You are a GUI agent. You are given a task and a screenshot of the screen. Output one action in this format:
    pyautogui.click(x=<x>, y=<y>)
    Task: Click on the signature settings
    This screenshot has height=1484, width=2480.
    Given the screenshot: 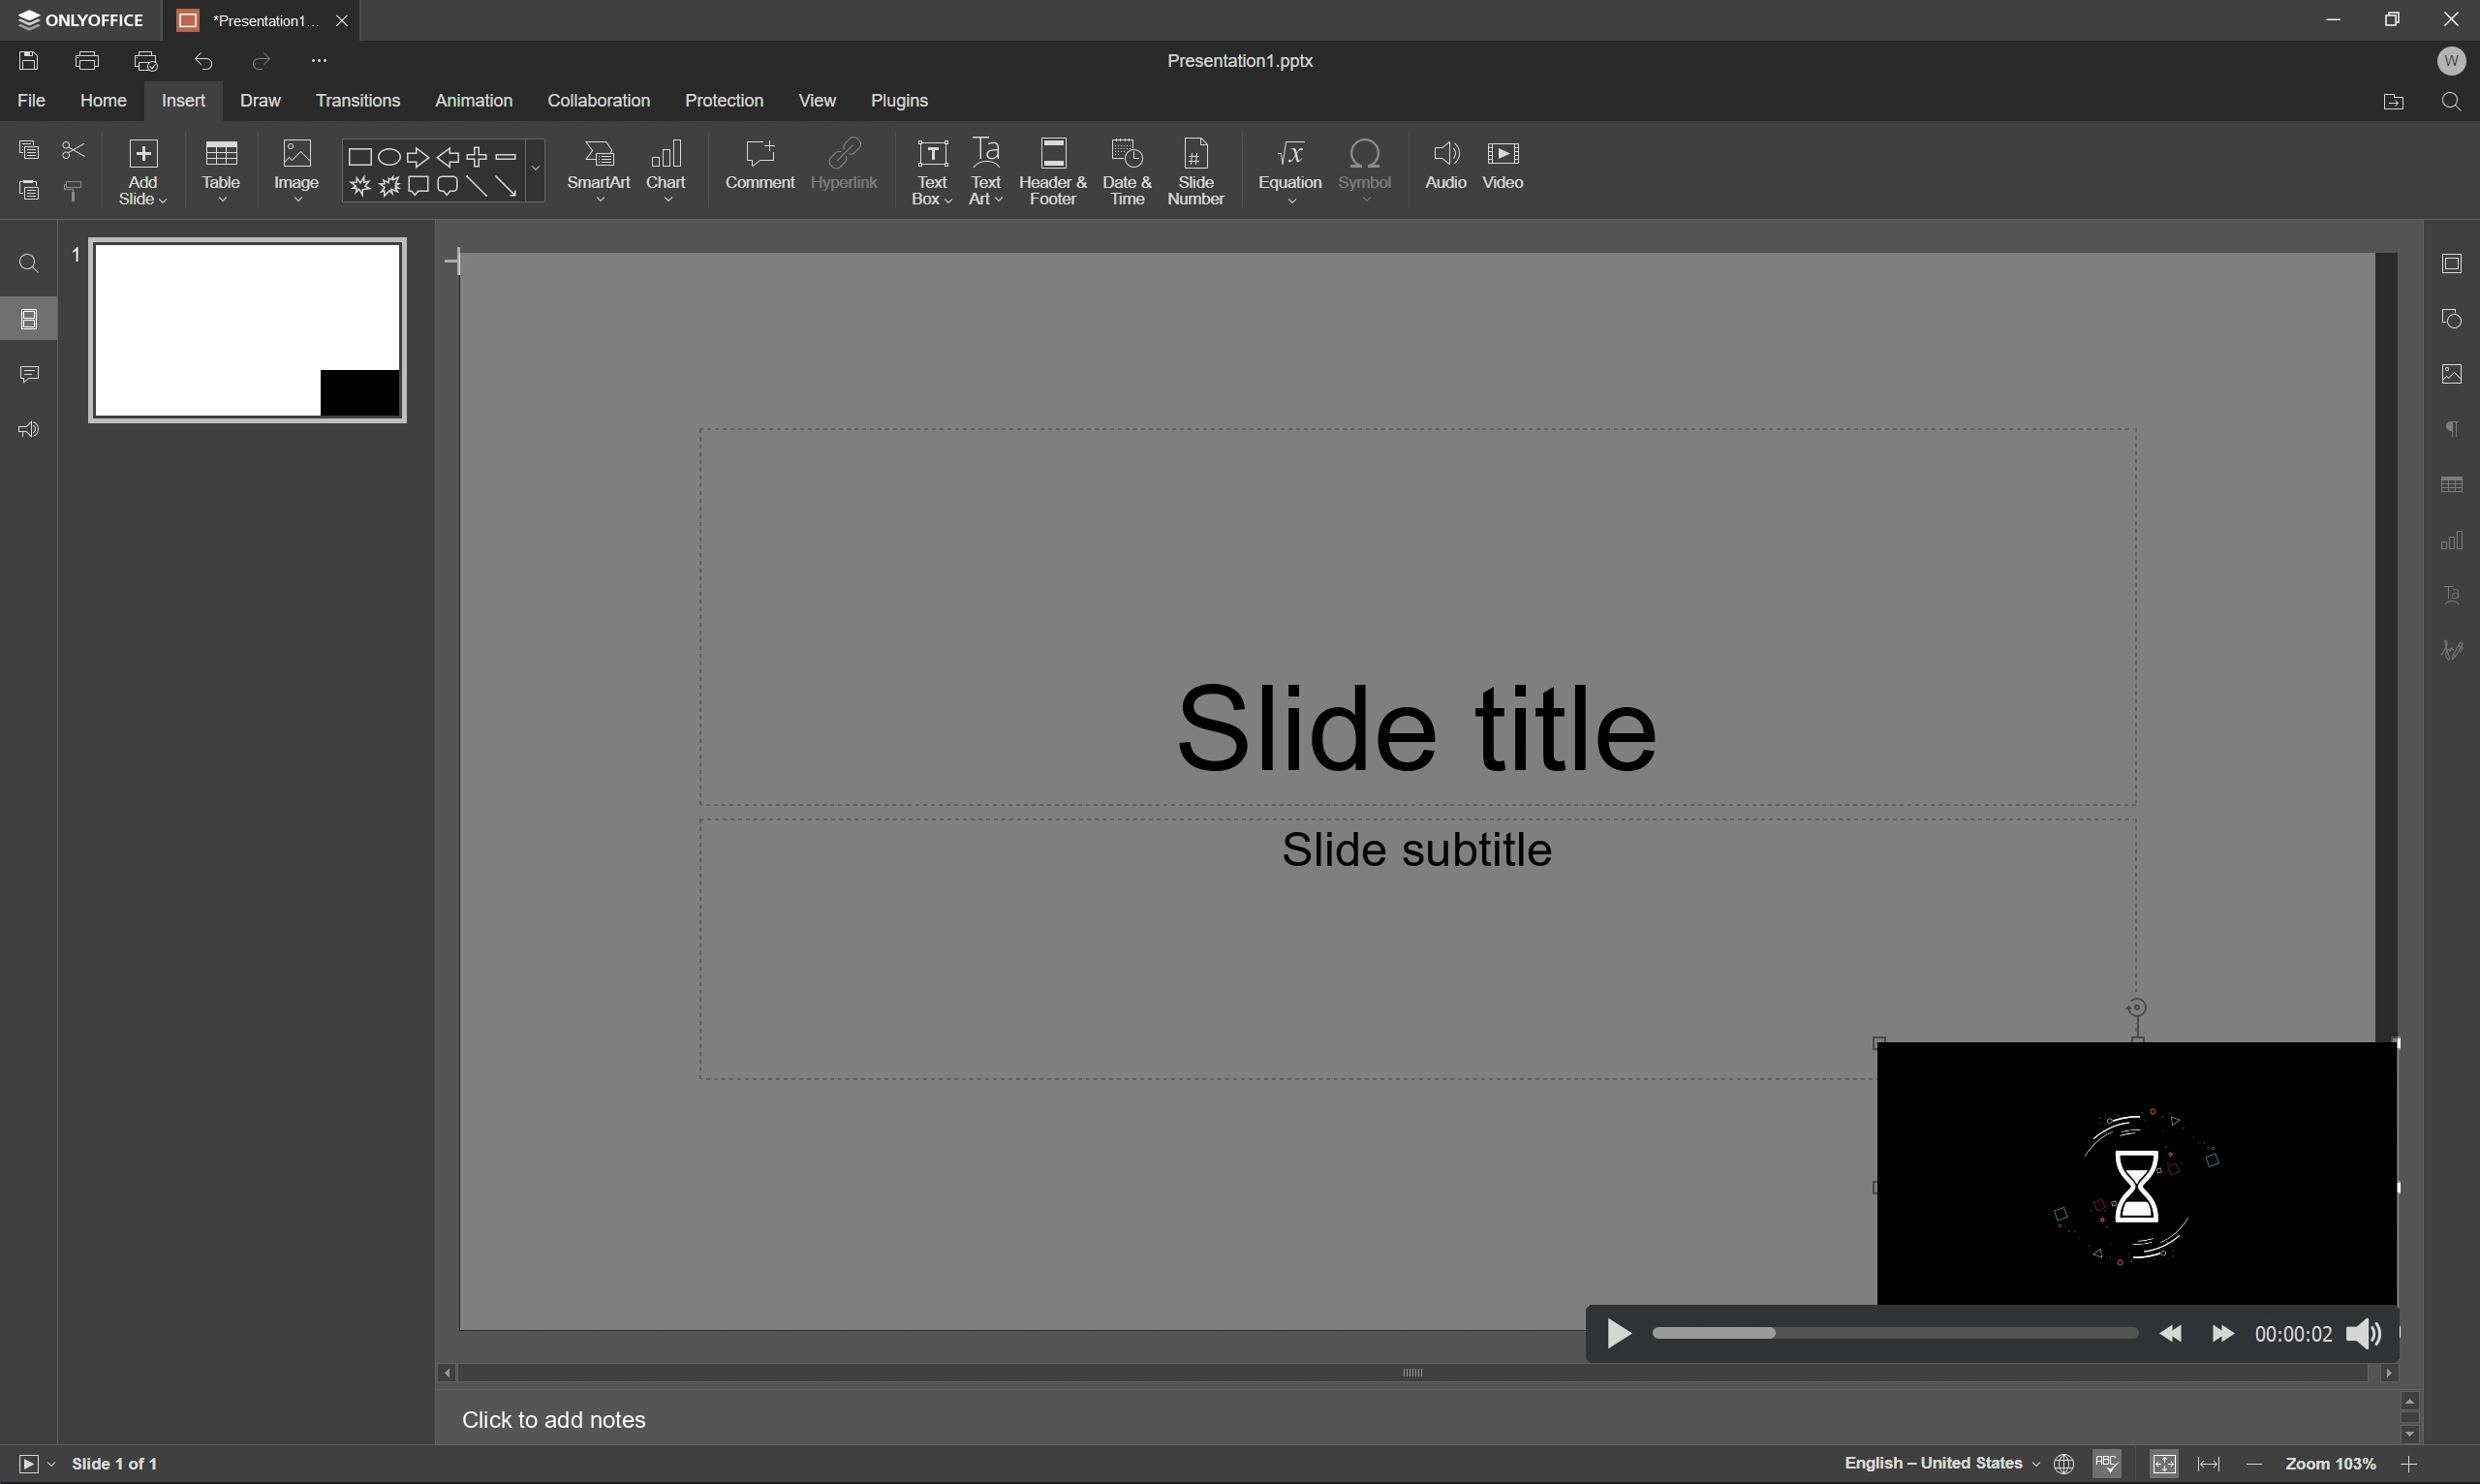 What is the action you would take?
    pyautogui.click(x=2457, y=650)
    